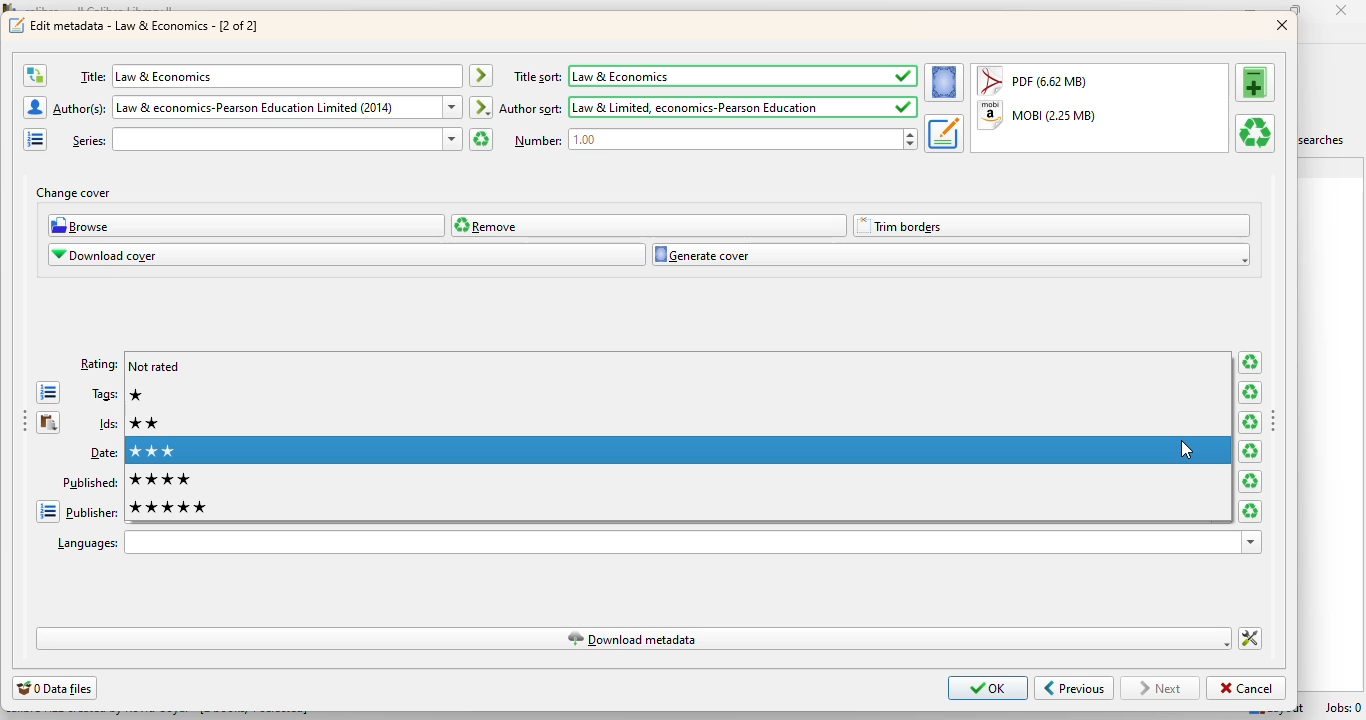 The image size is (1366, 720). What do you see at coordinates (99, 364) in the screenshot?
I see `rating:` at bounding box center [99, 364].